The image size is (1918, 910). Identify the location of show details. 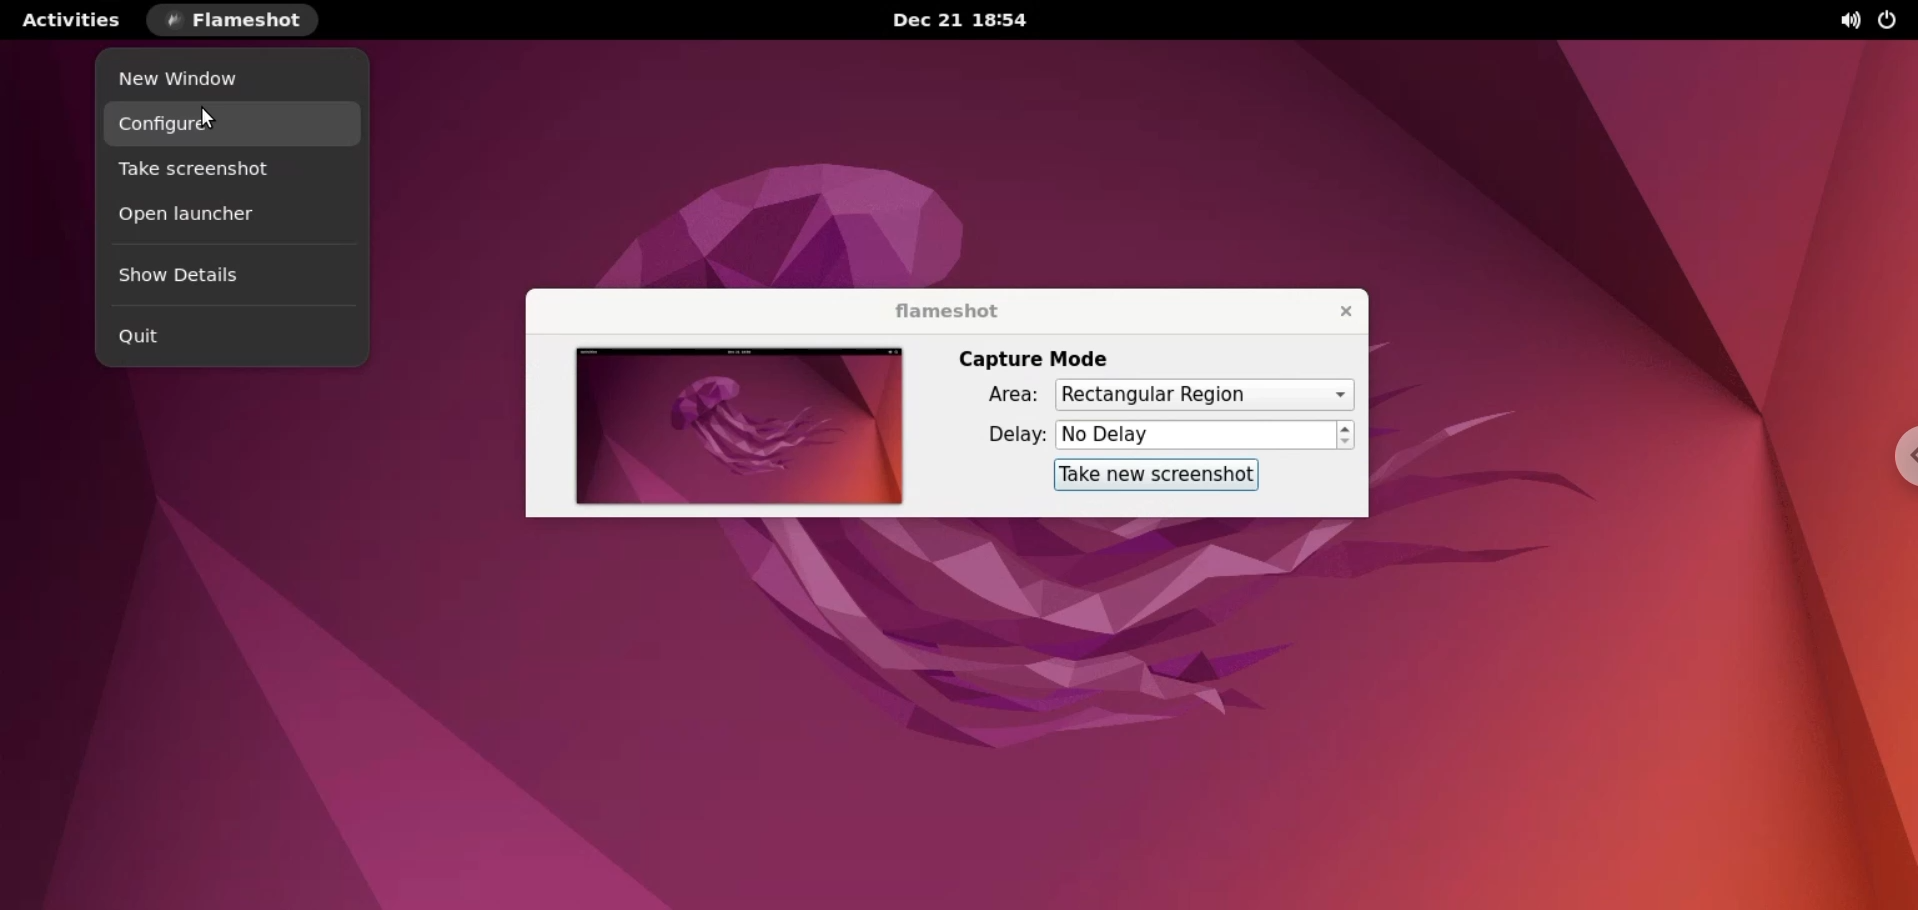
(219, 267).